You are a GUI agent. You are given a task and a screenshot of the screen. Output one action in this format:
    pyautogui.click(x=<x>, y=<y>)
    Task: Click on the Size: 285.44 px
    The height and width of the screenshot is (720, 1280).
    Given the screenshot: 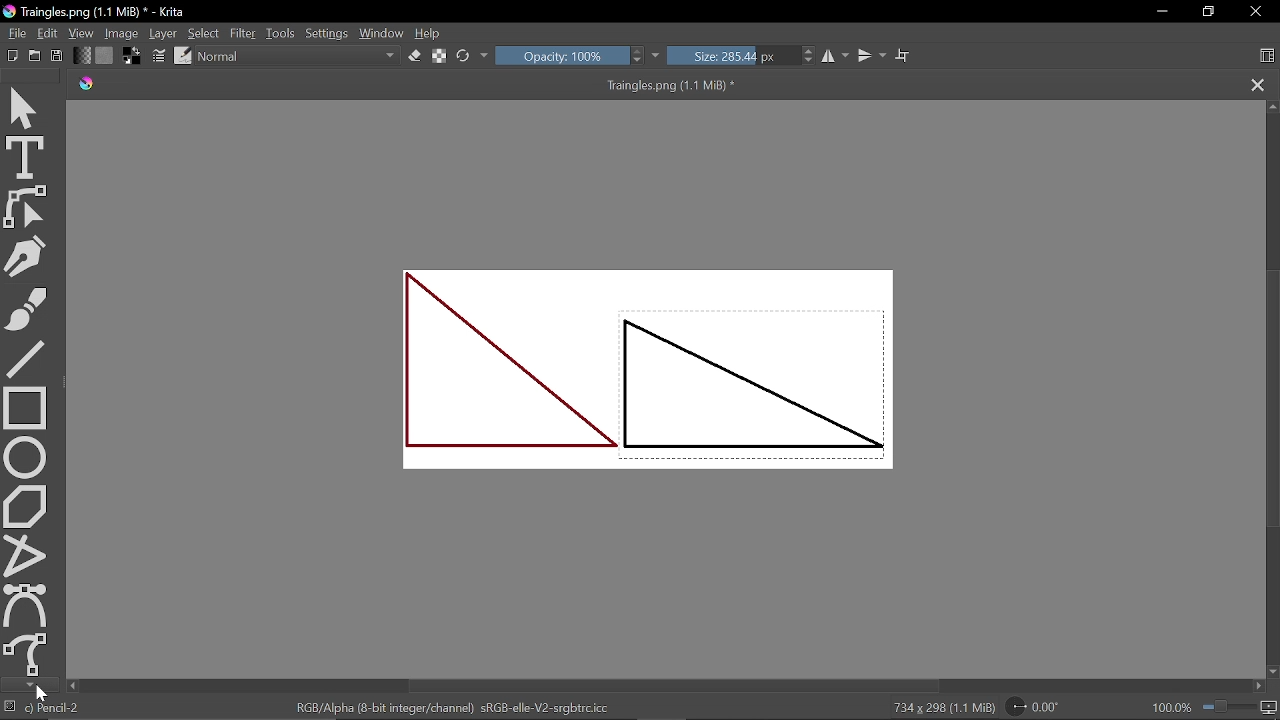 What is the action you would take?
    pyautogui.click(x=743, y=57)
    